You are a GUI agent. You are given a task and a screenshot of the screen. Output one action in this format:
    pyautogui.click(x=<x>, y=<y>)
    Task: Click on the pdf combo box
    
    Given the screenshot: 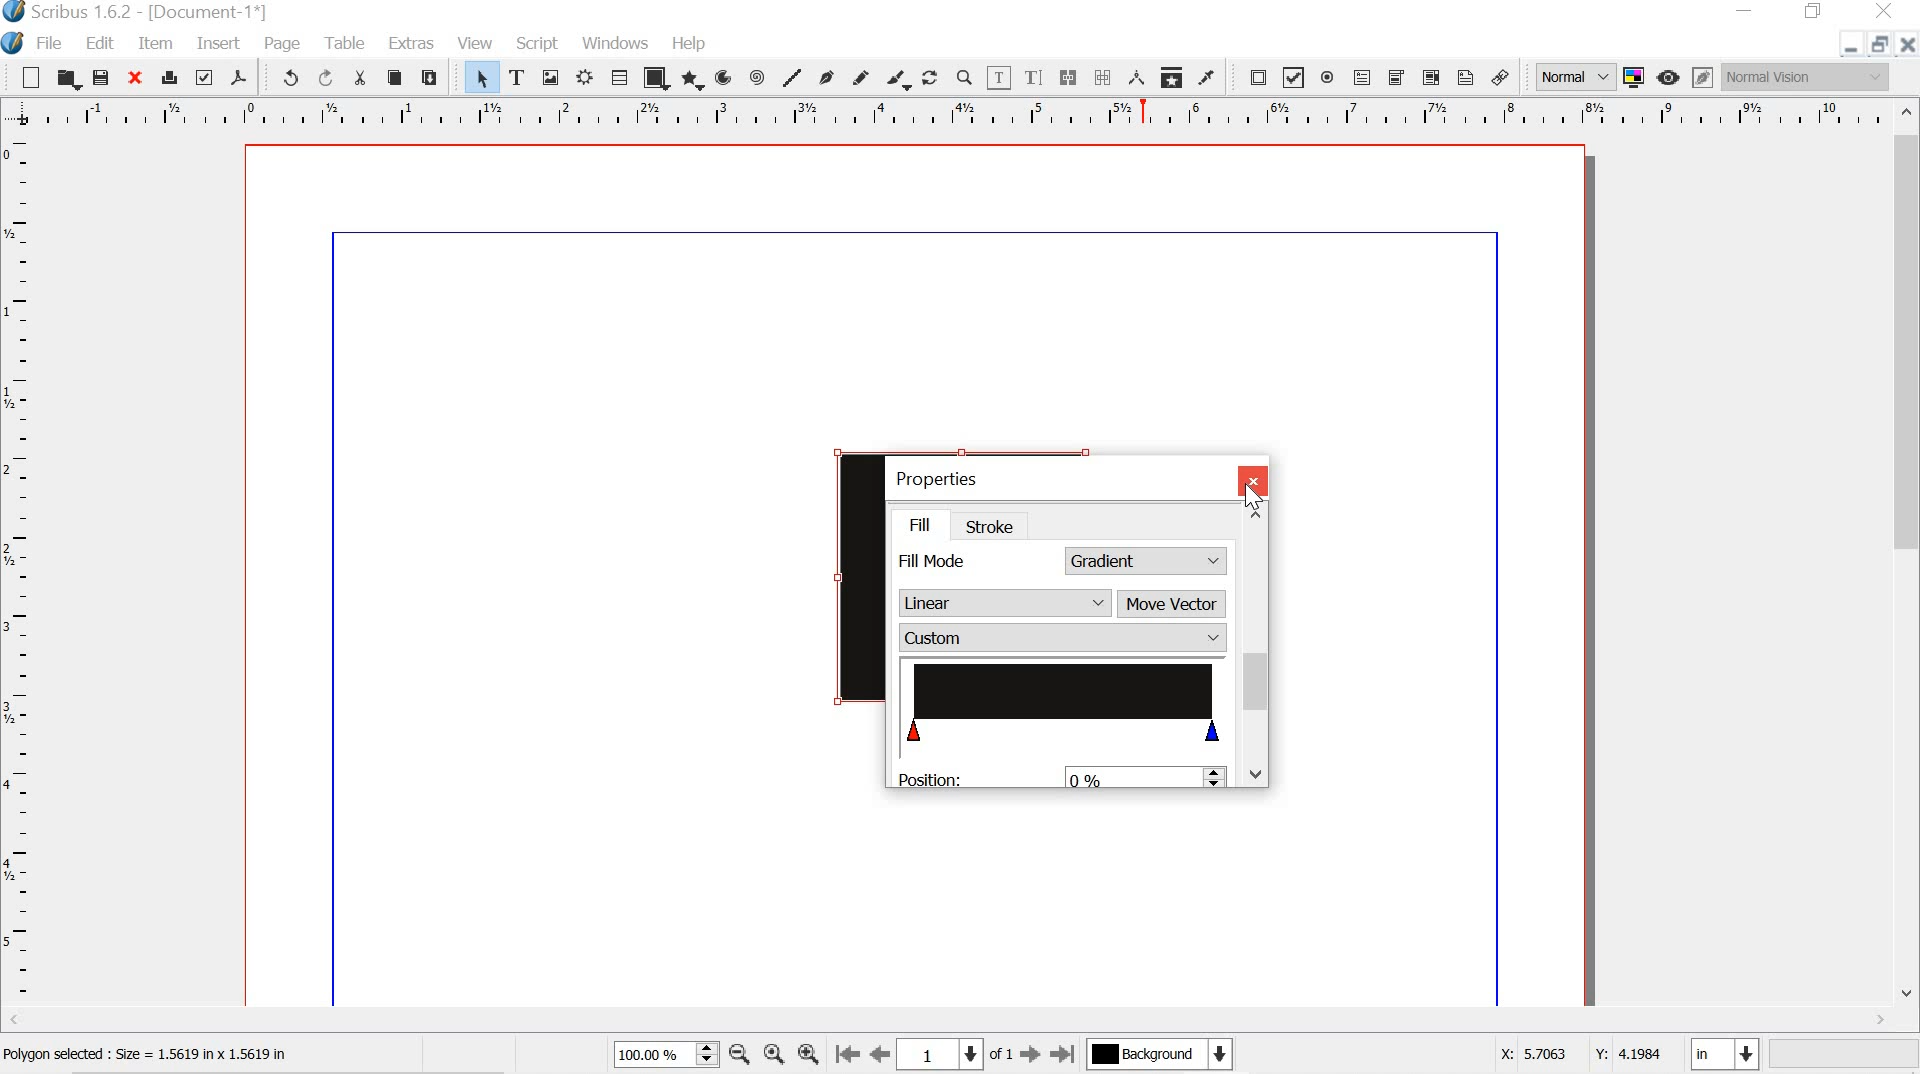 What is the action you would take?
    pyautogui.click(x=1397, y=77)
    